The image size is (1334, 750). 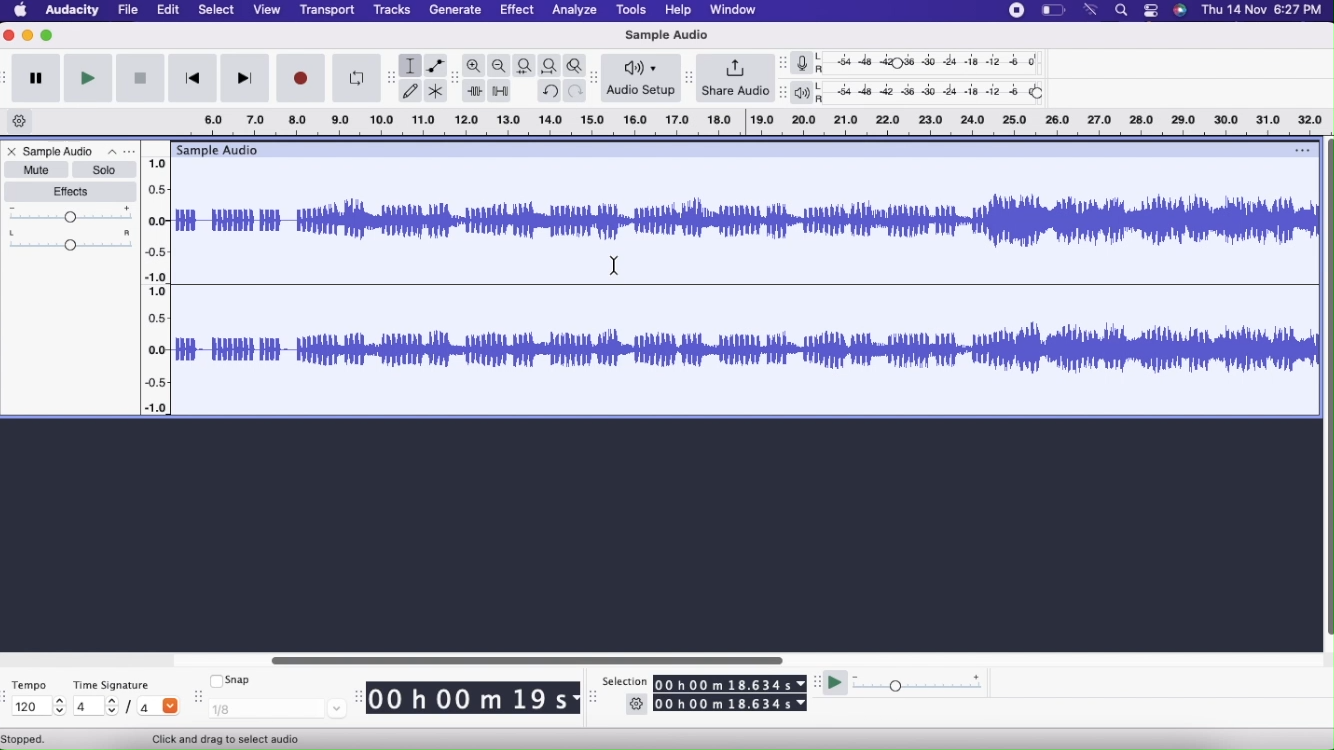 What do you see at coordinates (129, 707) in the screenshot?
I see `/` at bounding box center [129, 707].